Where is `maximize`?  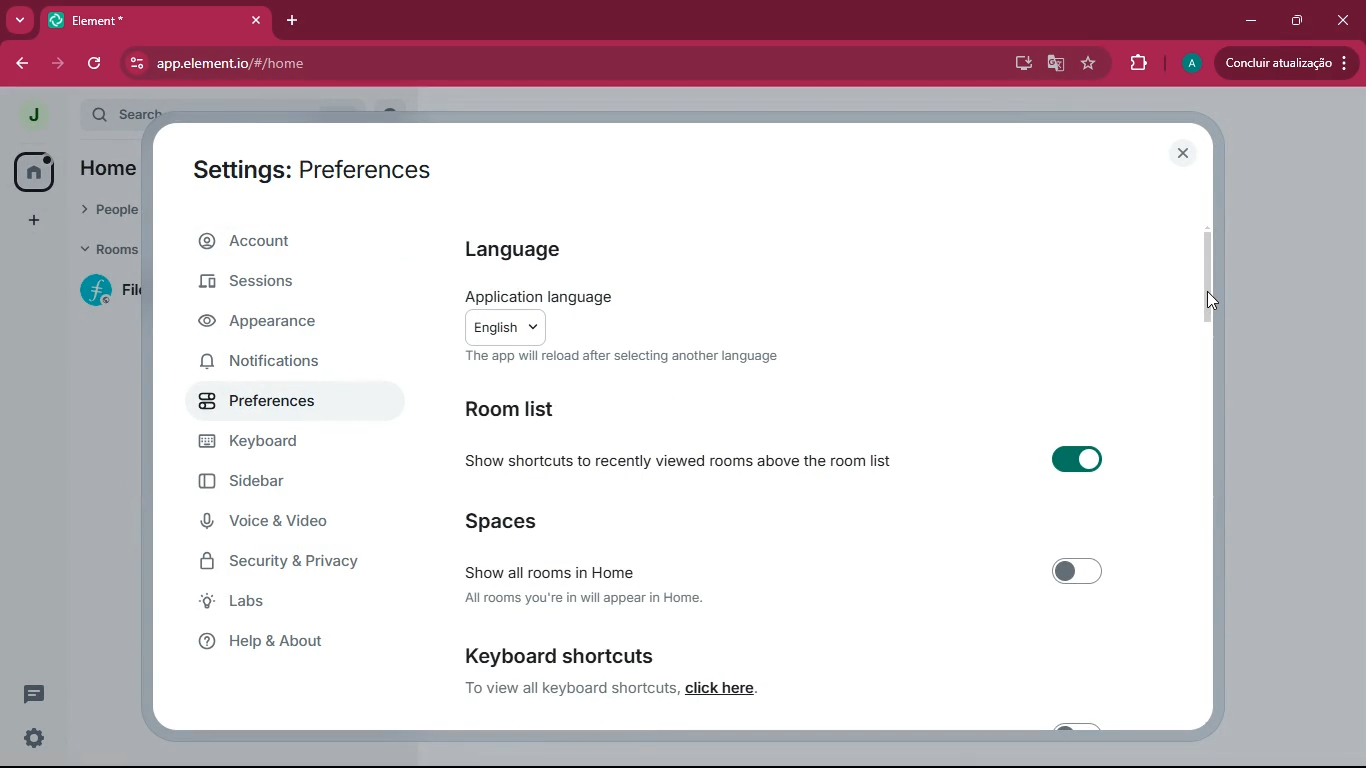 maximize is located at coordinates (1298, 21).